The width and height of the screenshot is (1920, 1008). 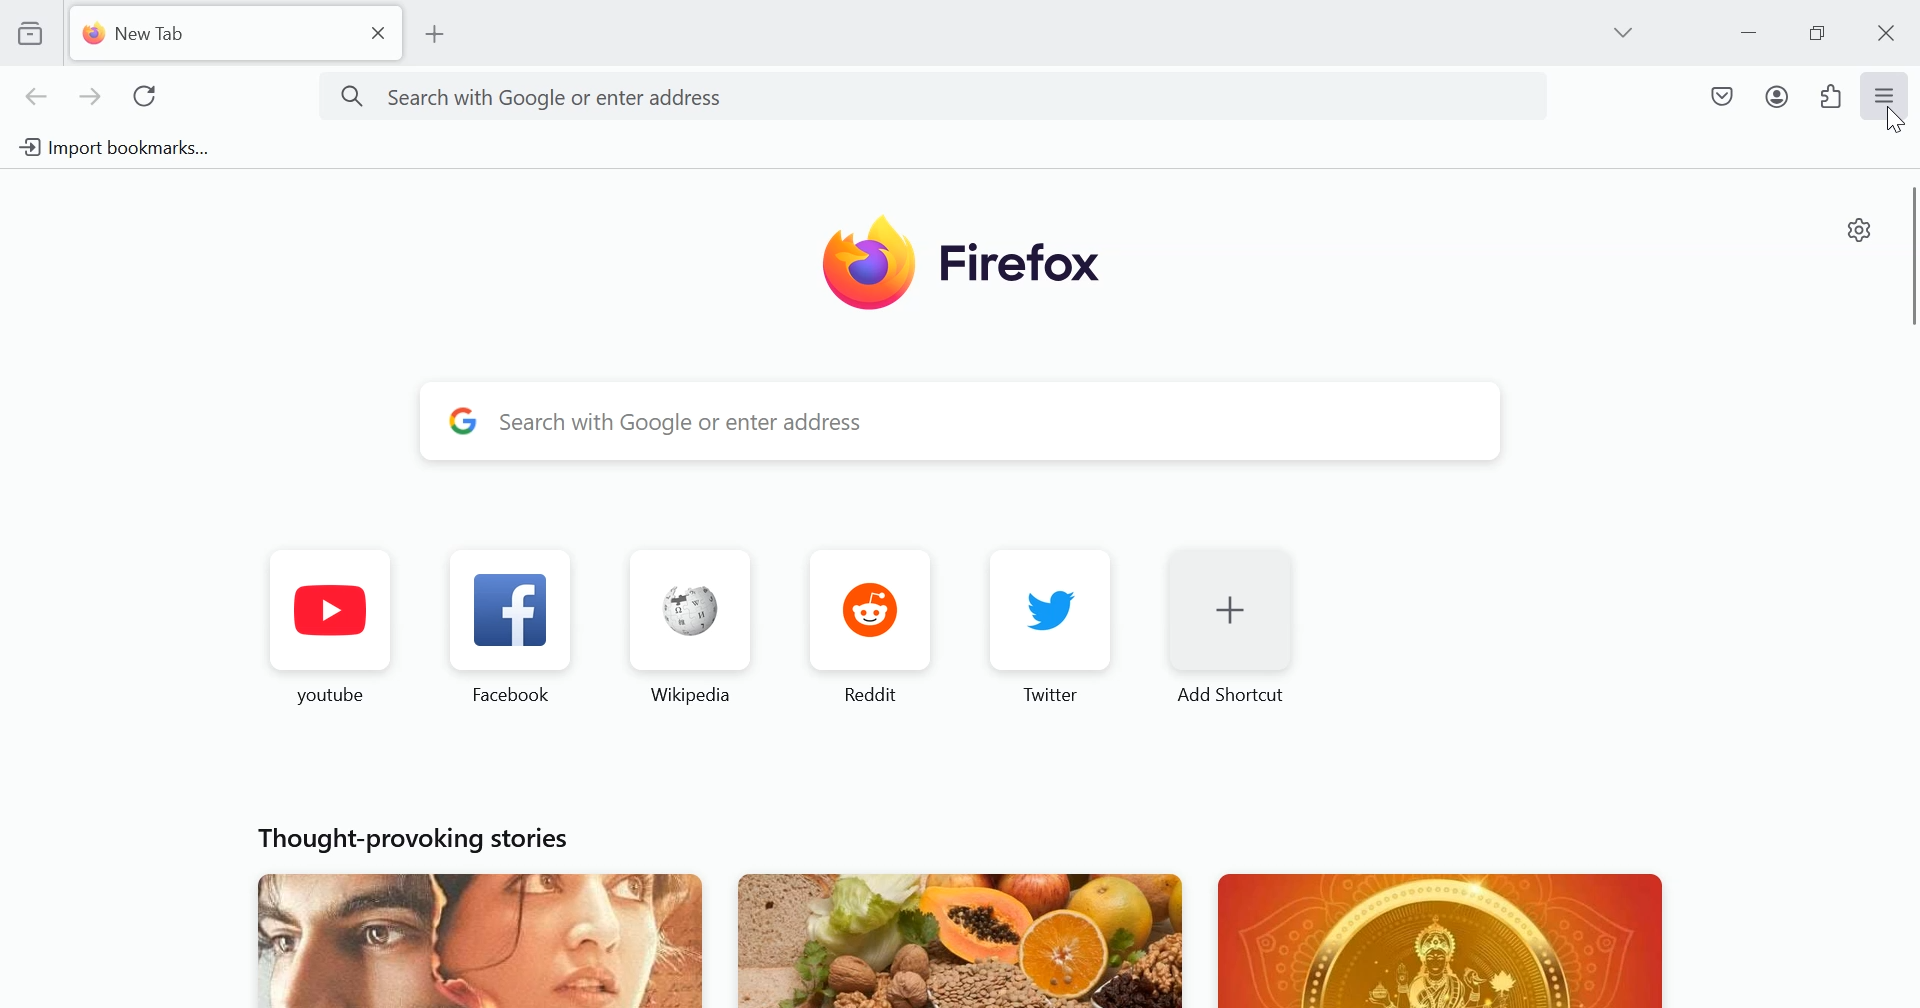 What do you see at coordinates (1723, 97) in the screenshot?
I see `Save to Pocket` at bounding box center [1723, 97].